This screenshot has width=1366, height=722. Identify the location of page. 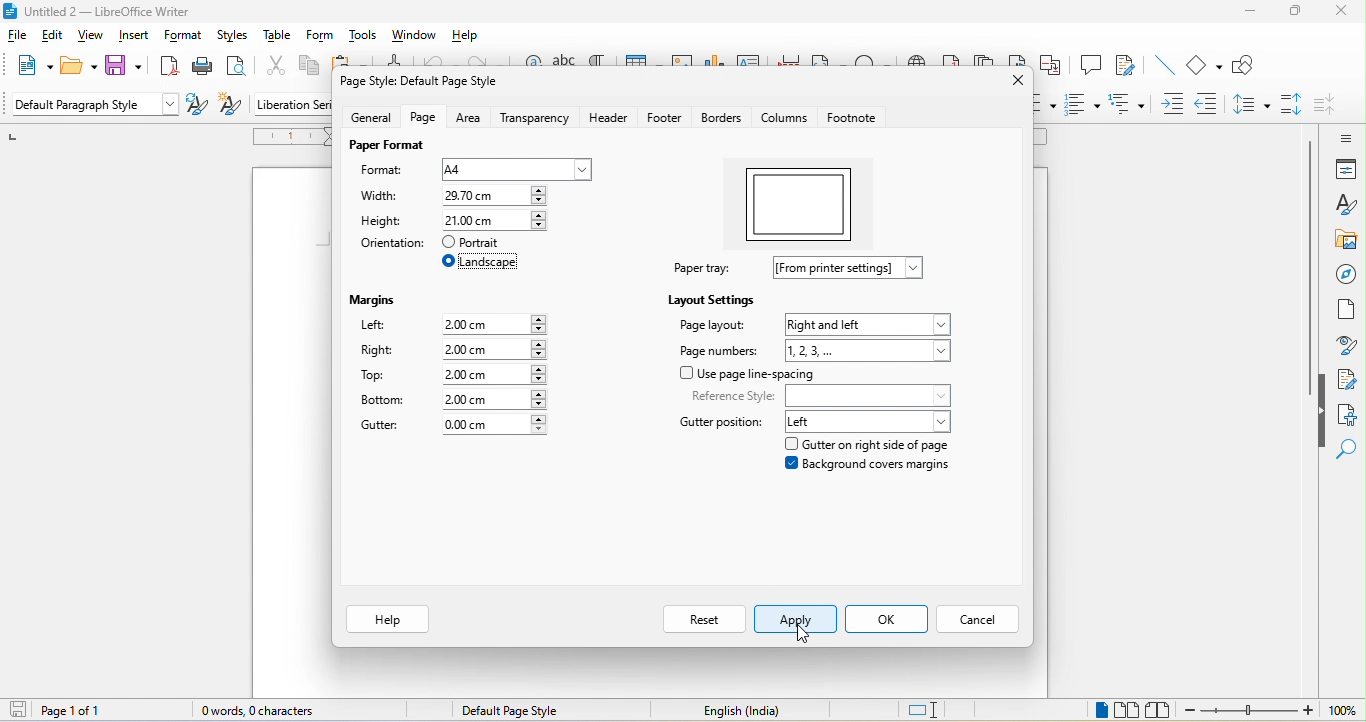
(1347, 316).